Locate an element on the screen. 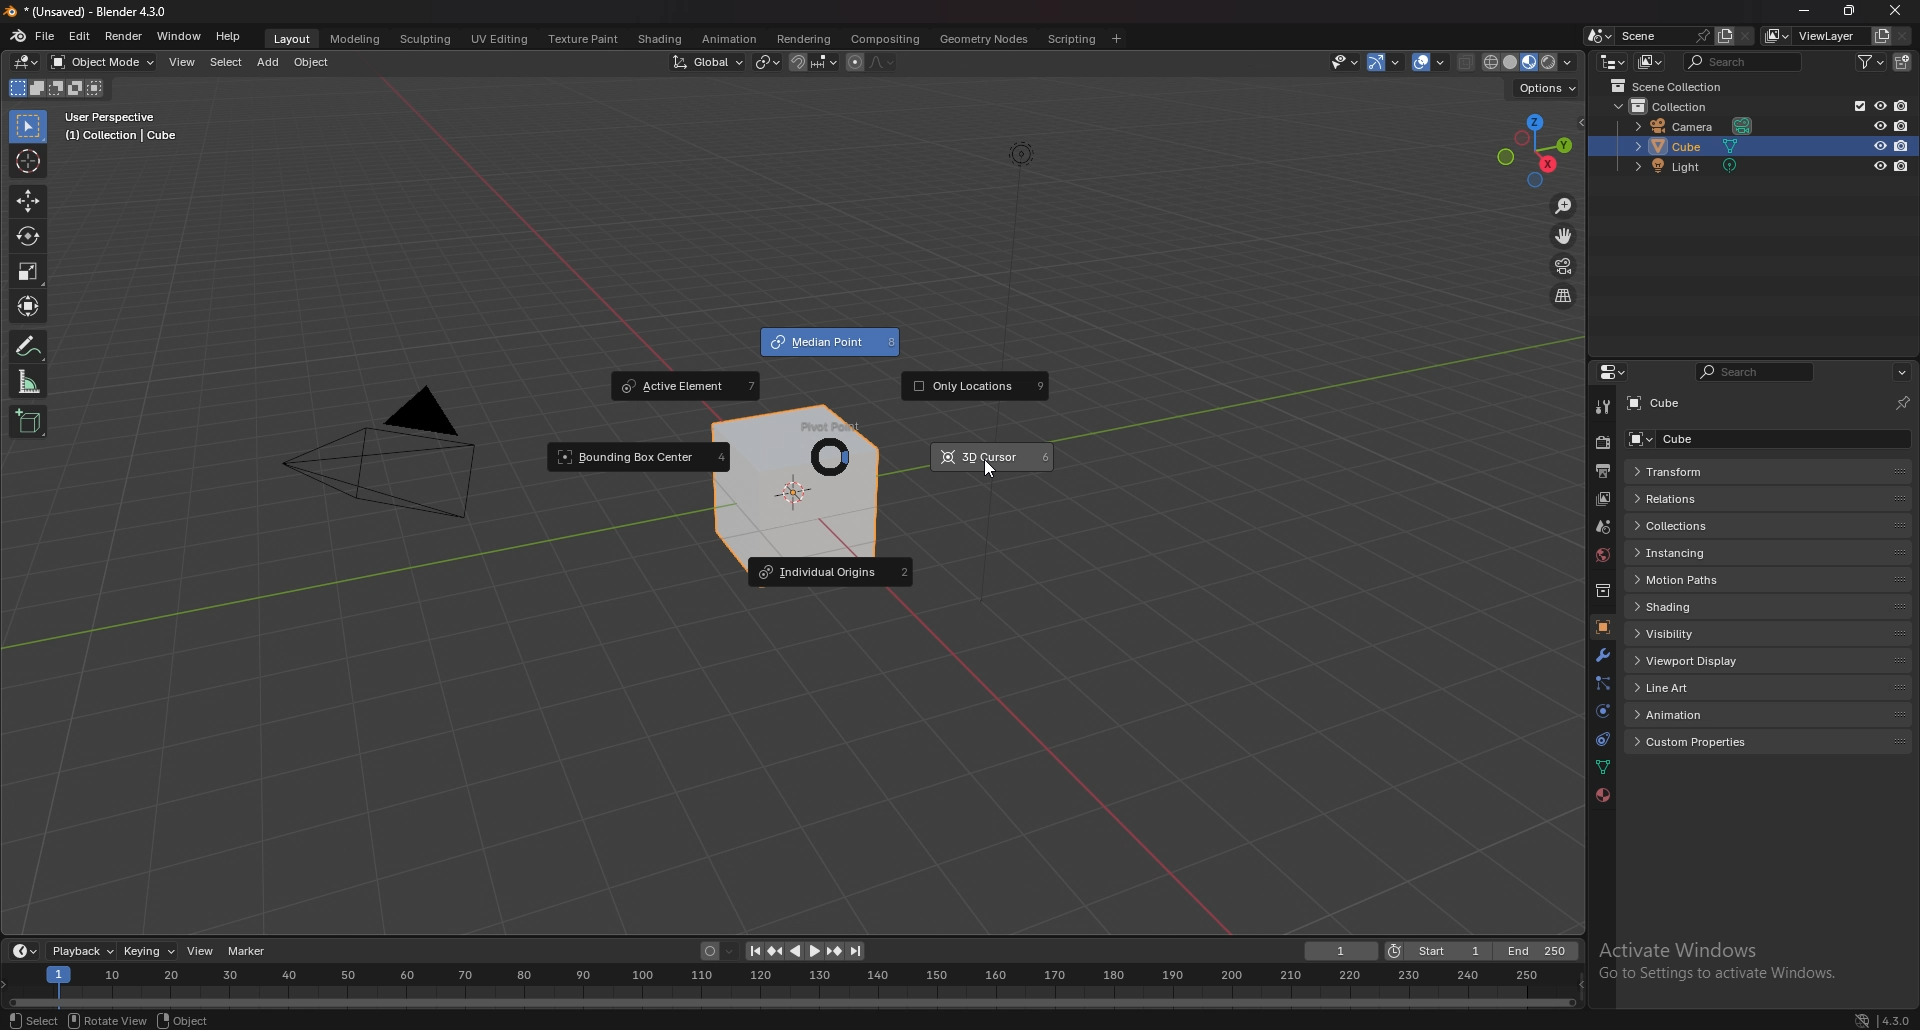 The width and height of the screenshot is (1920, 1030). scripting is located at coordinates (1071, 39).